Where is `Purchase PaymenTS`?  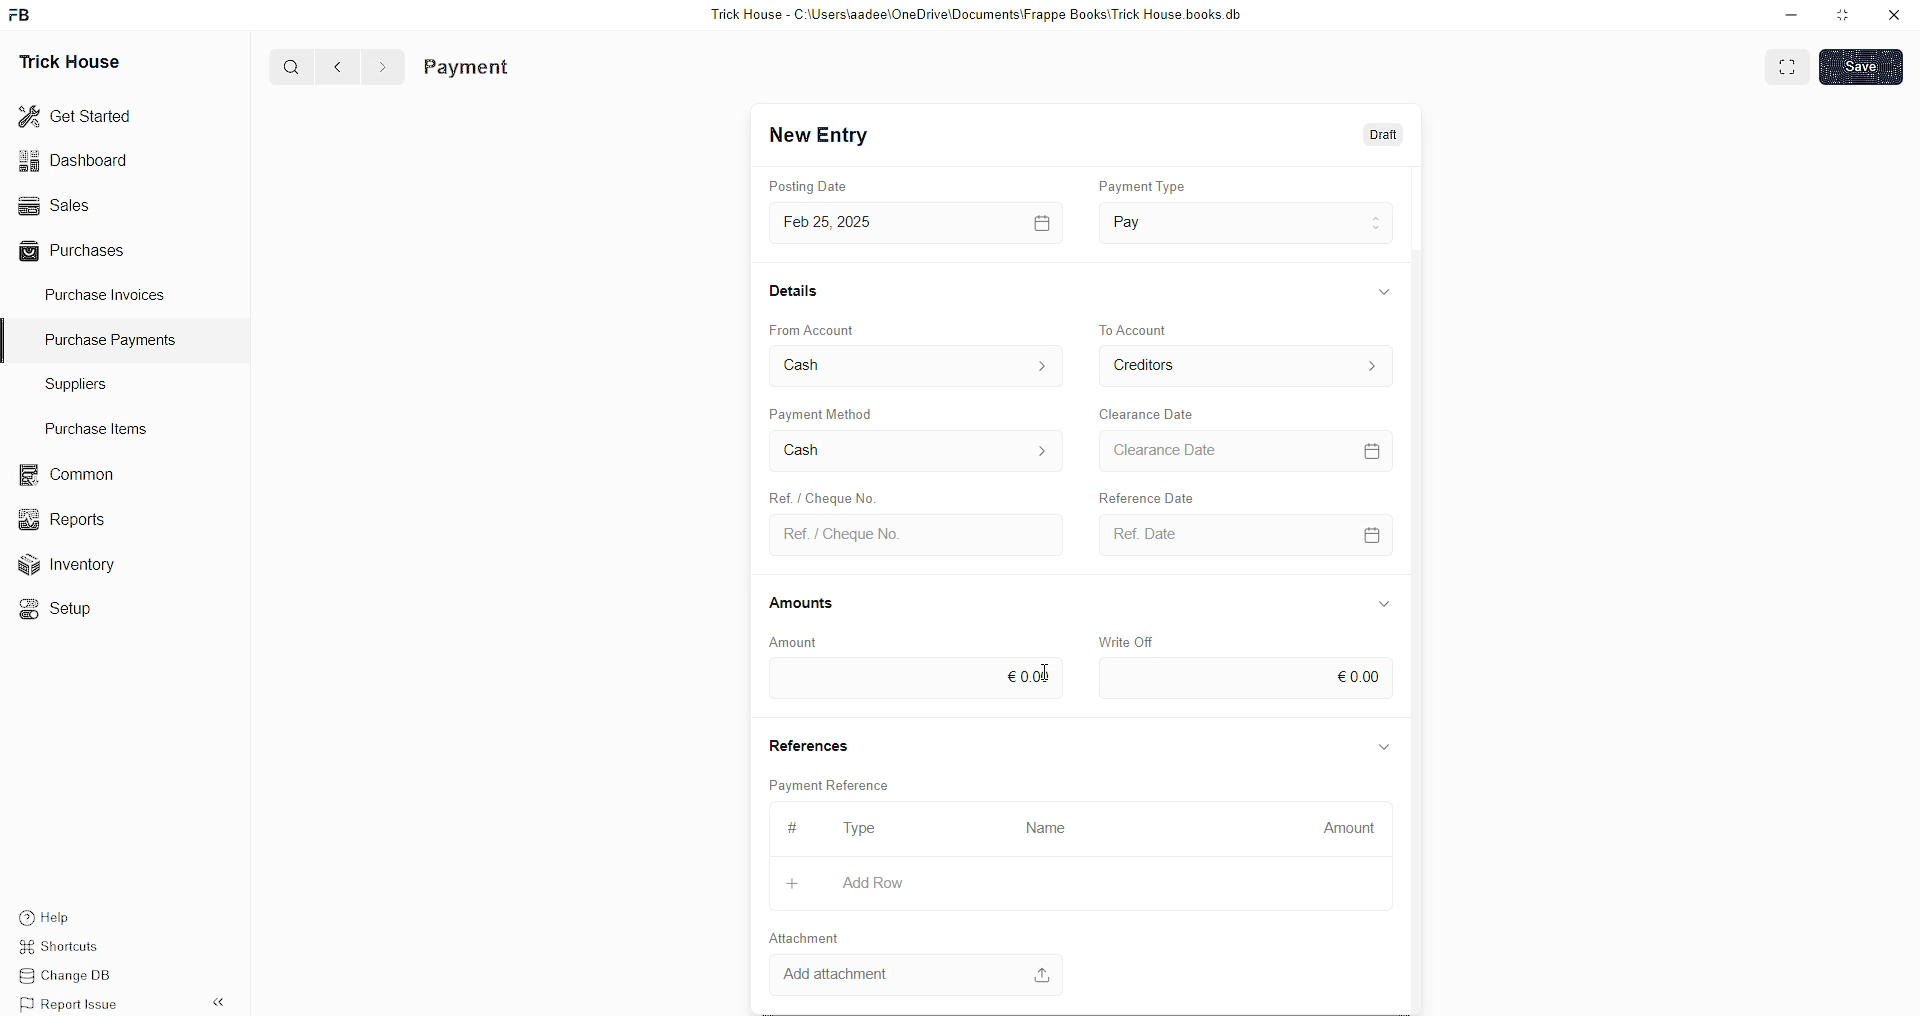
Purchase PaymenTS is located at coordinates (106, 340).